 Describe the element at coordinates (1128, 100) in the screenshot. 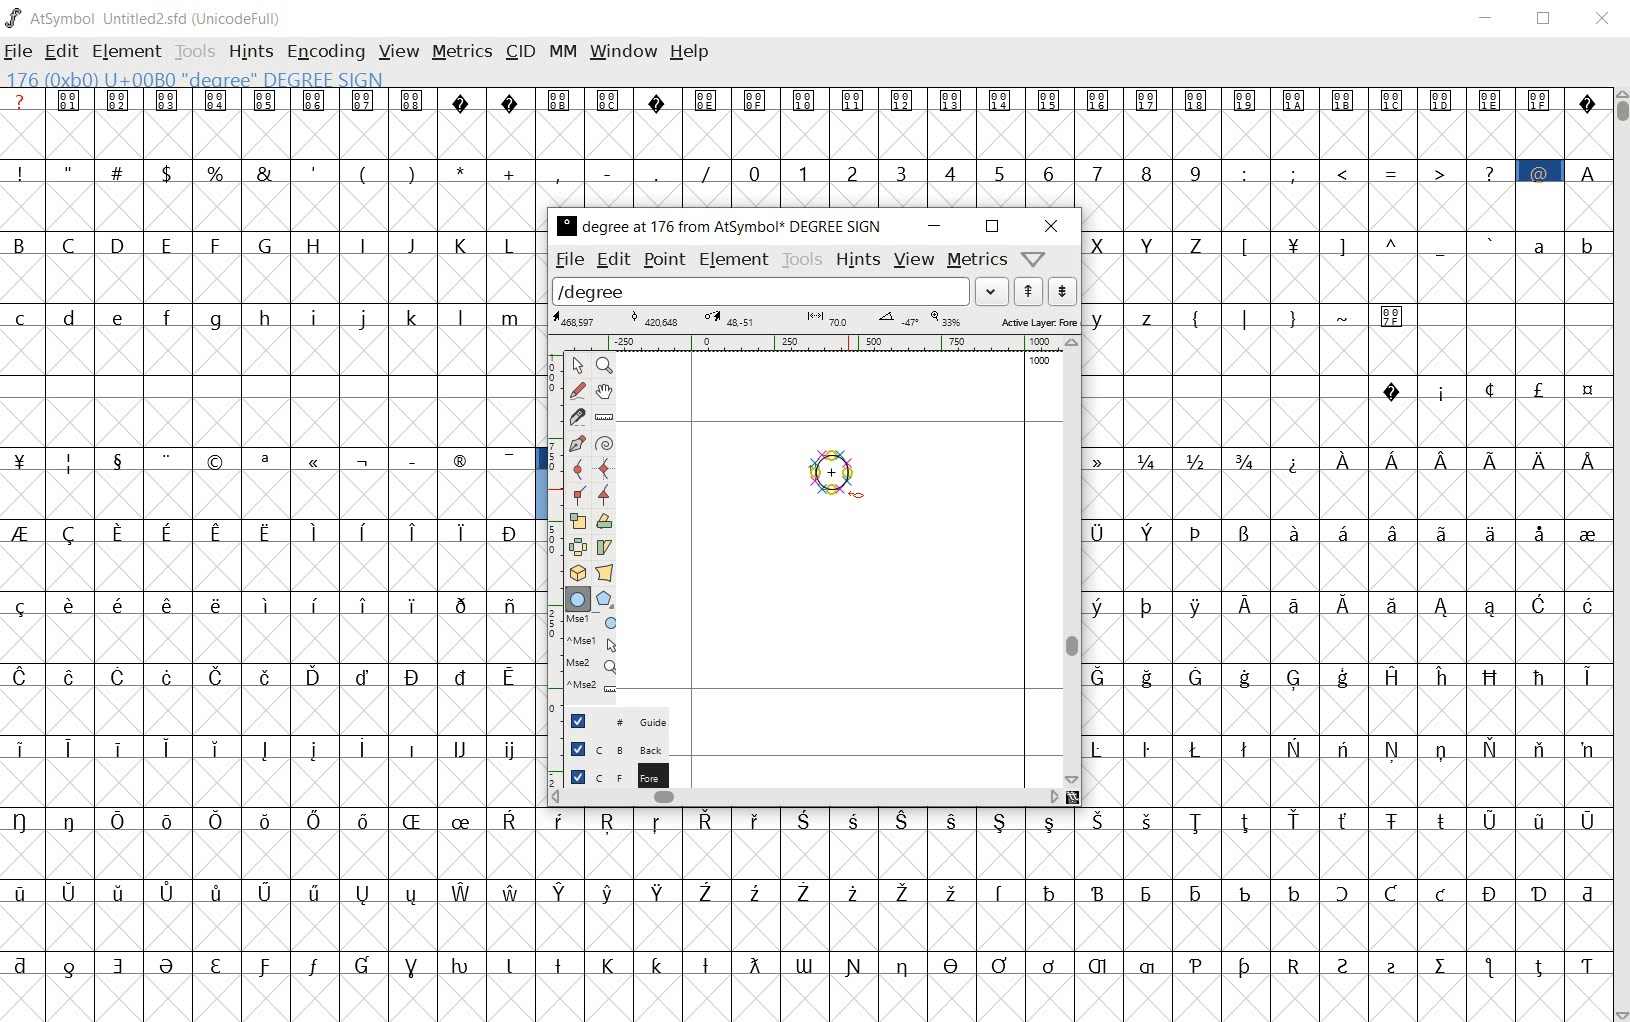

I see `unicode code points` at that location.